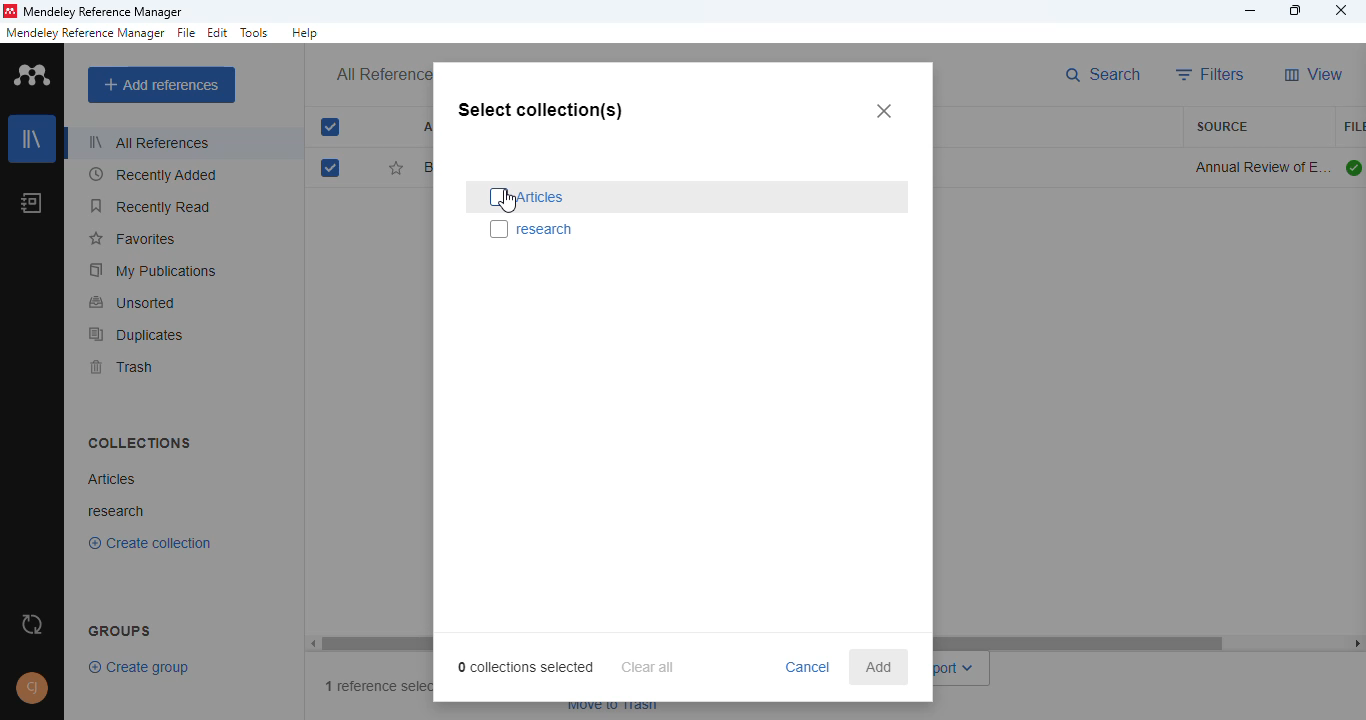 The image size is (1366, 720). What do you see at coordinates (150, 142) in the screenshot?
I see `all references` at bounding box center [150, 142].